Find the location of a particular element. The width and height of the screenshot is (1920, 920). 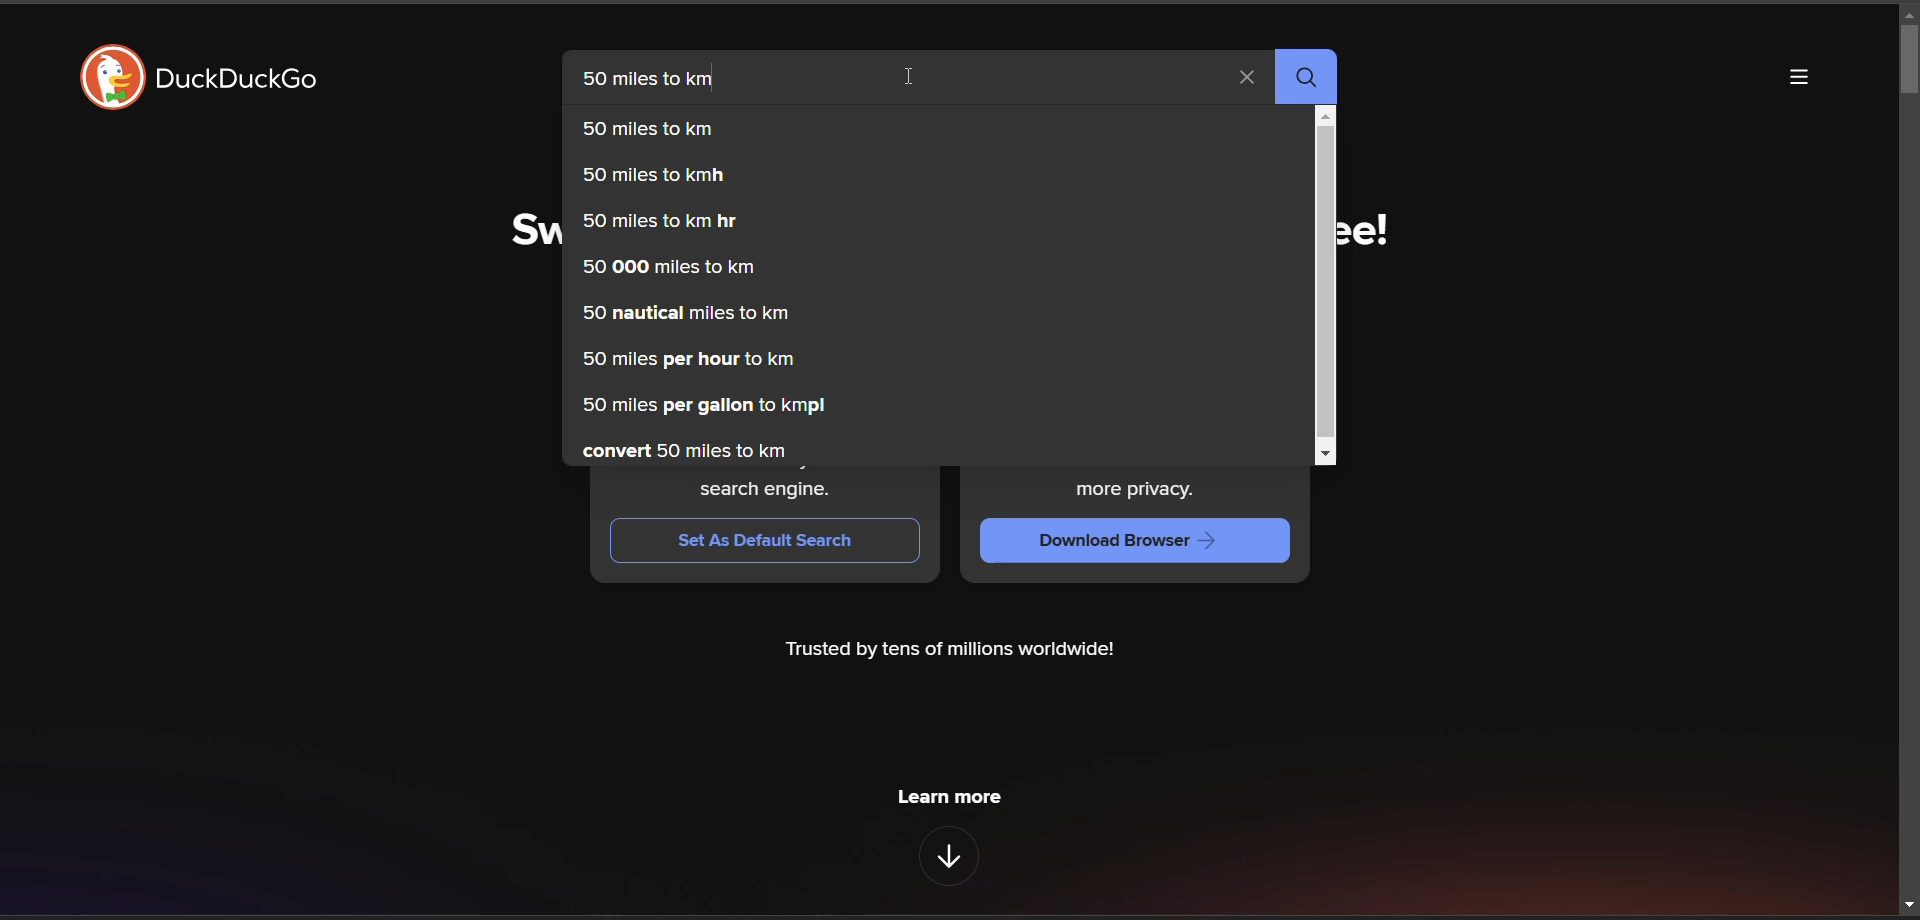

Set As Default Search is located at coordinates (764, 540).